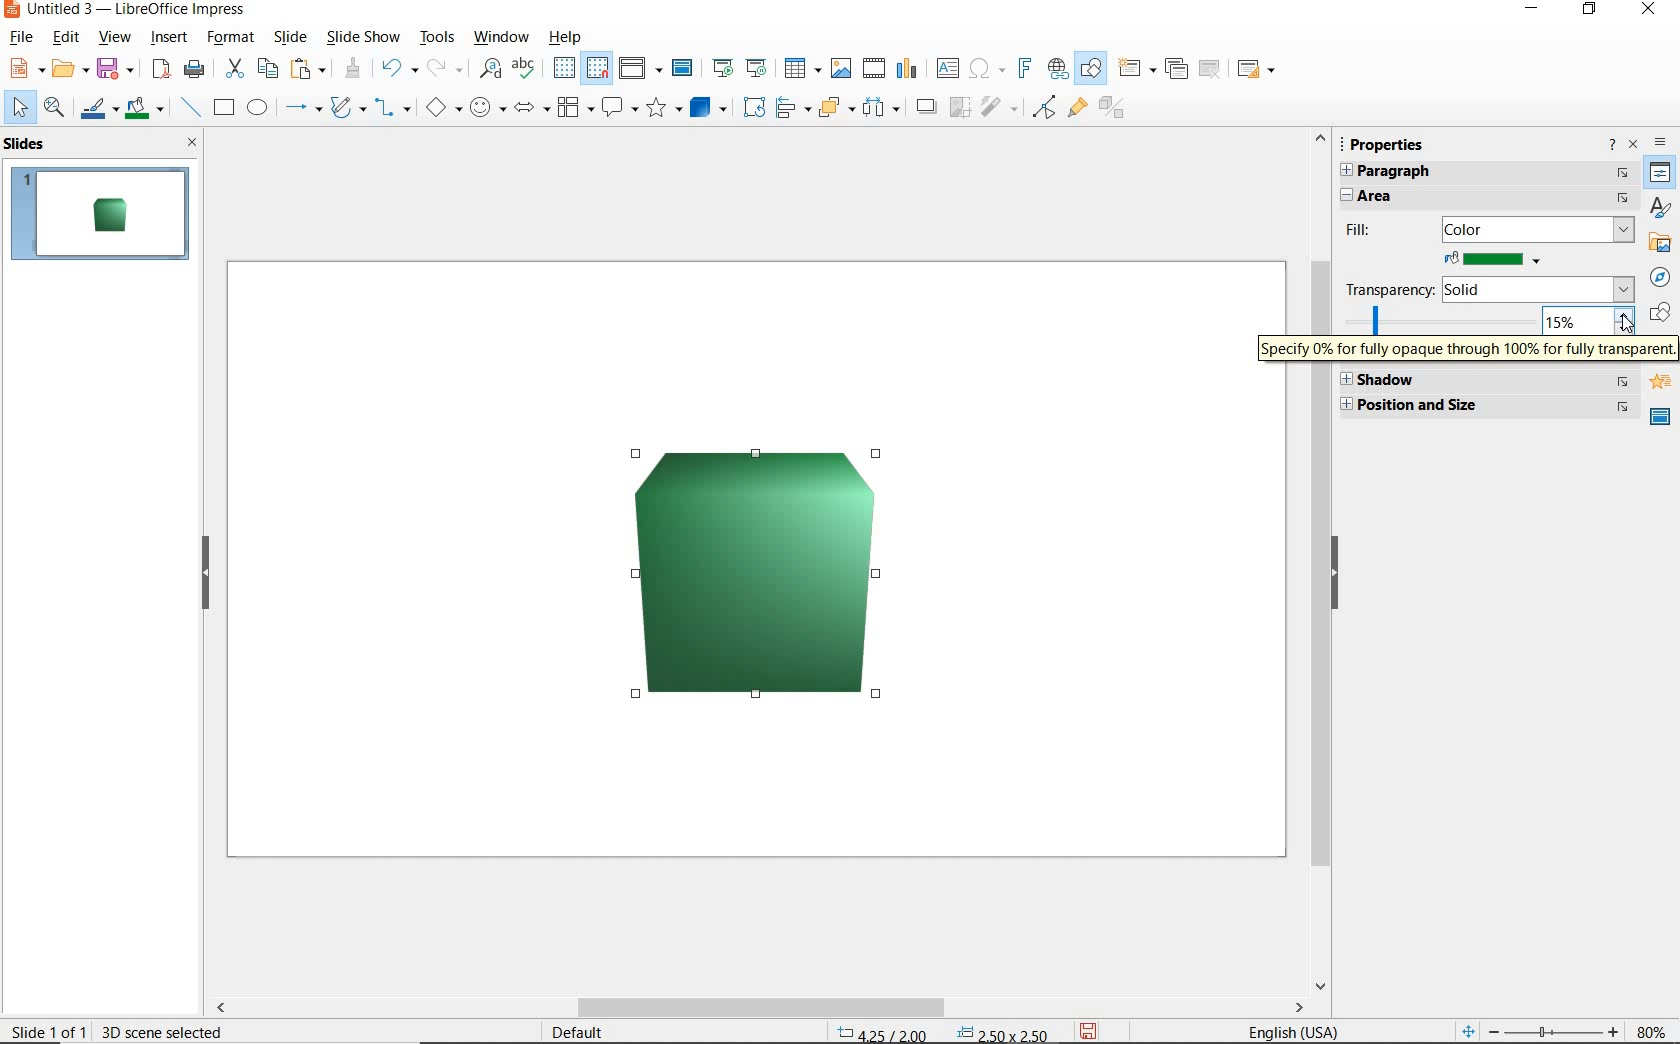 The image size is (1680, 1044). Describe the element at coordinates (1487, 229) in the screenshot. I see `FILL` at that location.